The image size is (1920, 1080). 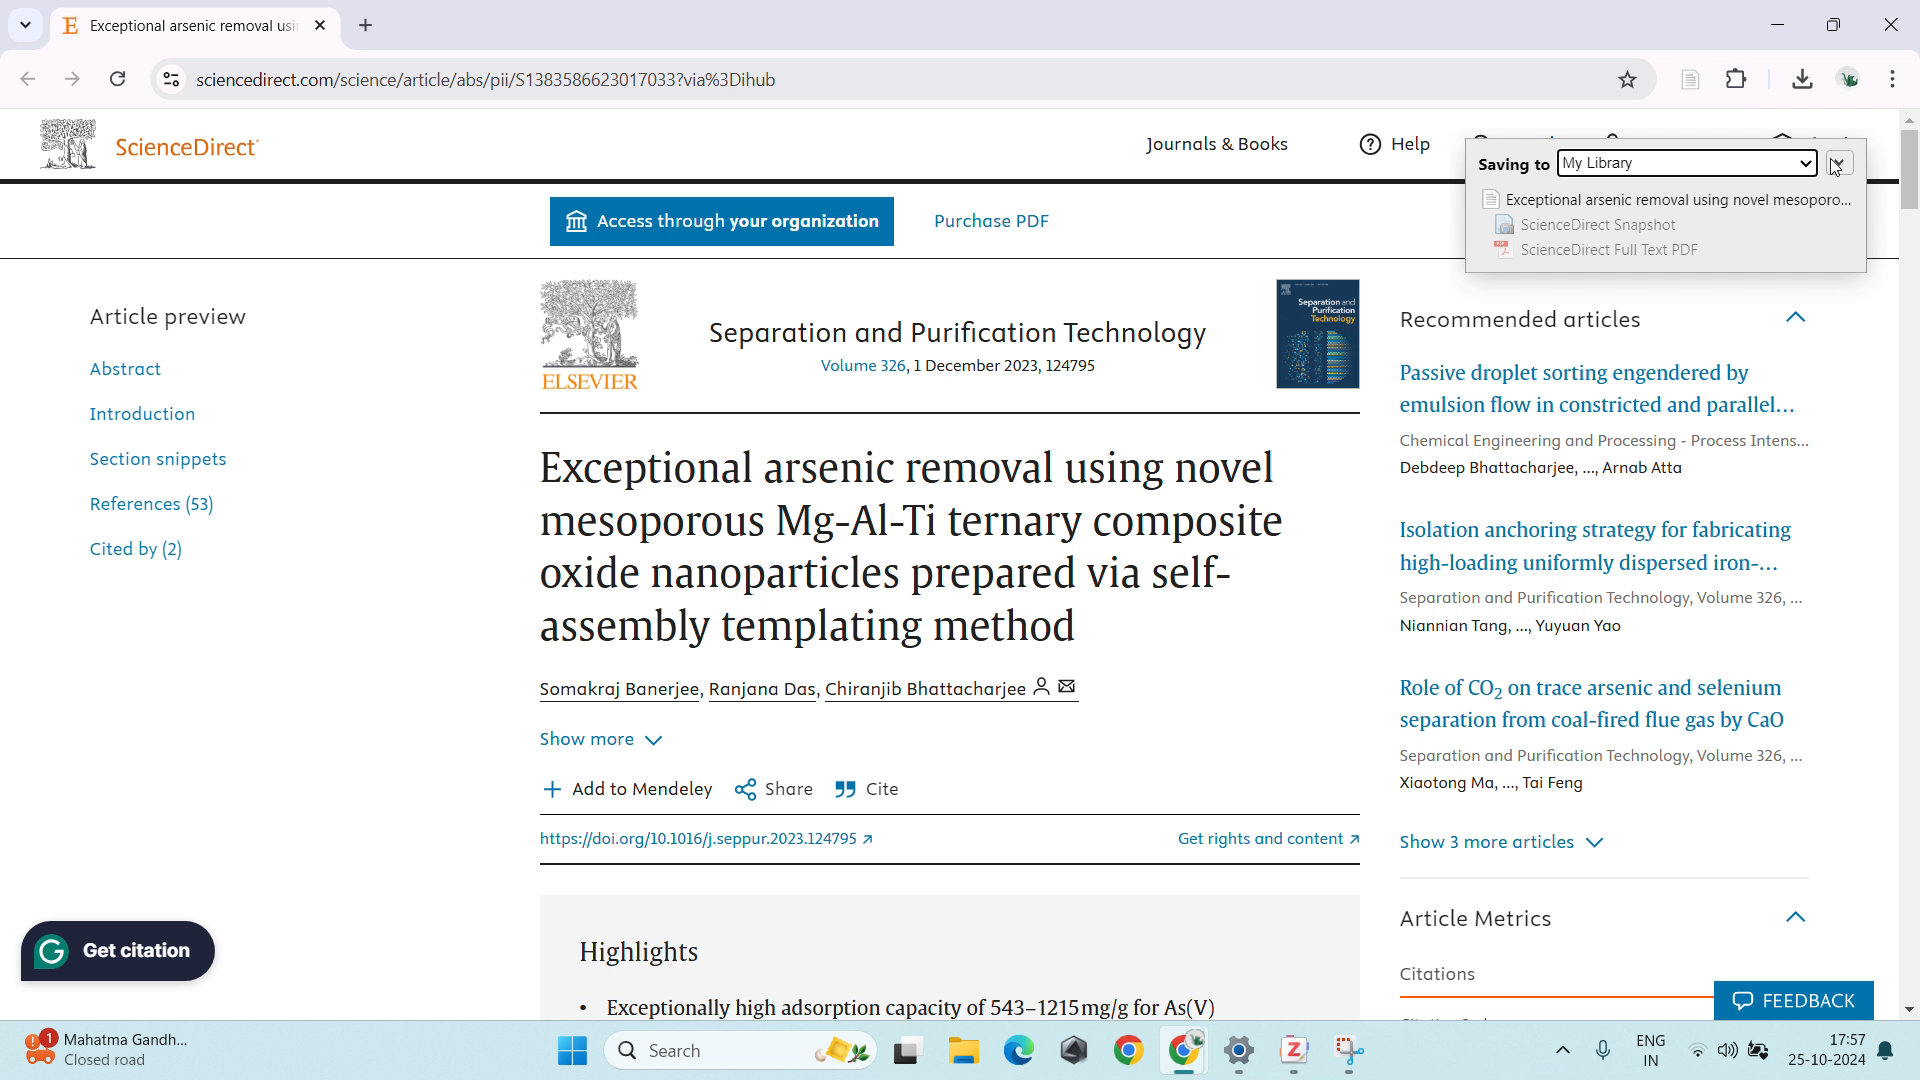 What do you see at coordinates (121, 951) in the screenshot?
I see `Grammarly` at bounding box center [121, 951].